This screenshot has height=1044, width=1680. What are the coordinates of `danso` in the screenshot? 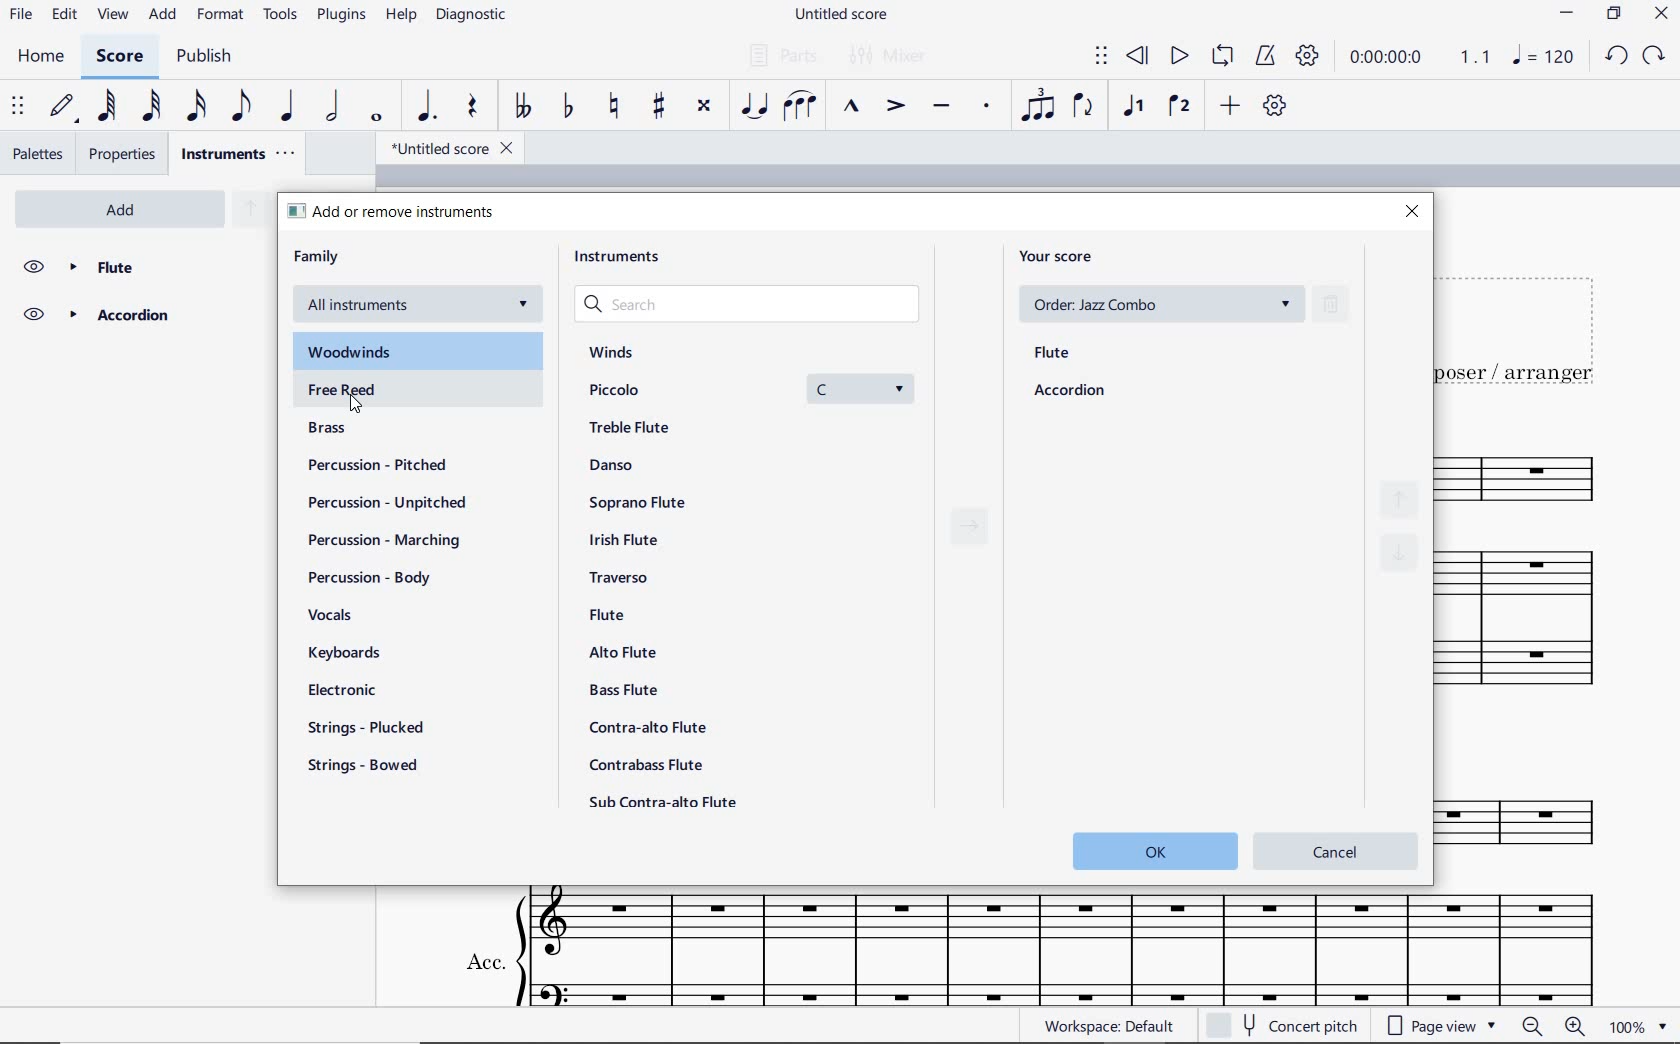 It's located at (611, 464).